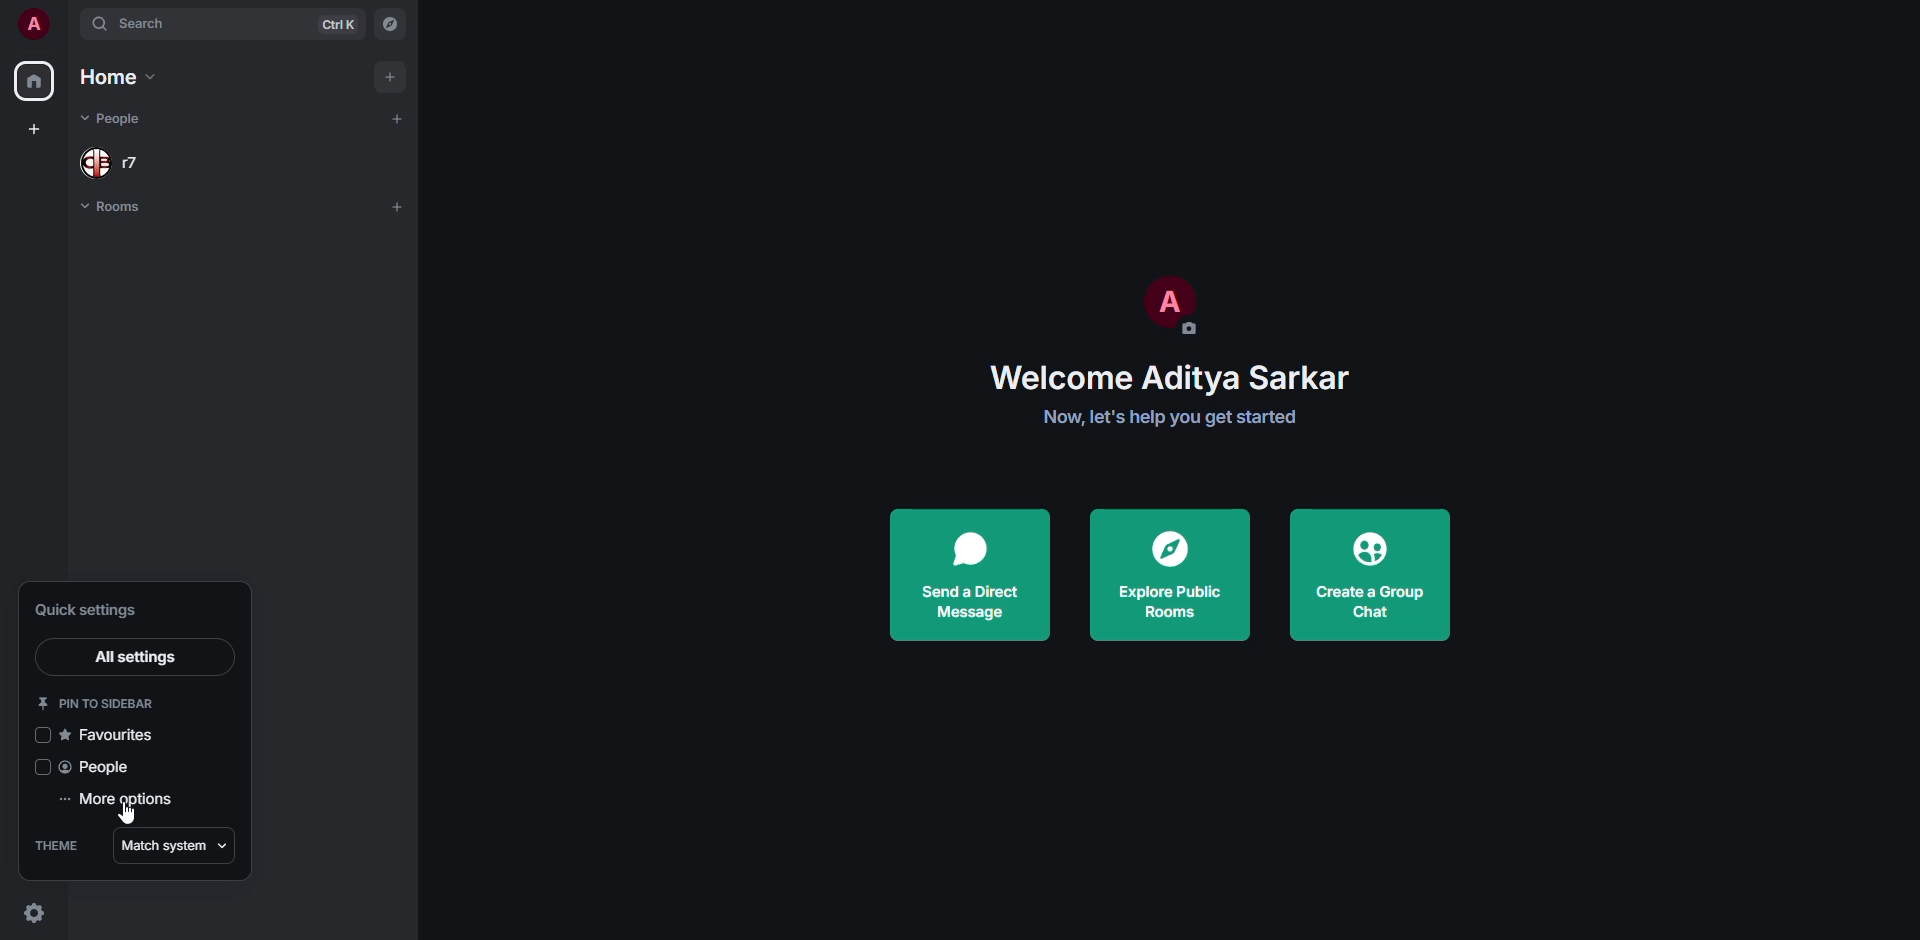 This screenshot has width=1920, height=940. I want to click on create space, so click(38, 130).